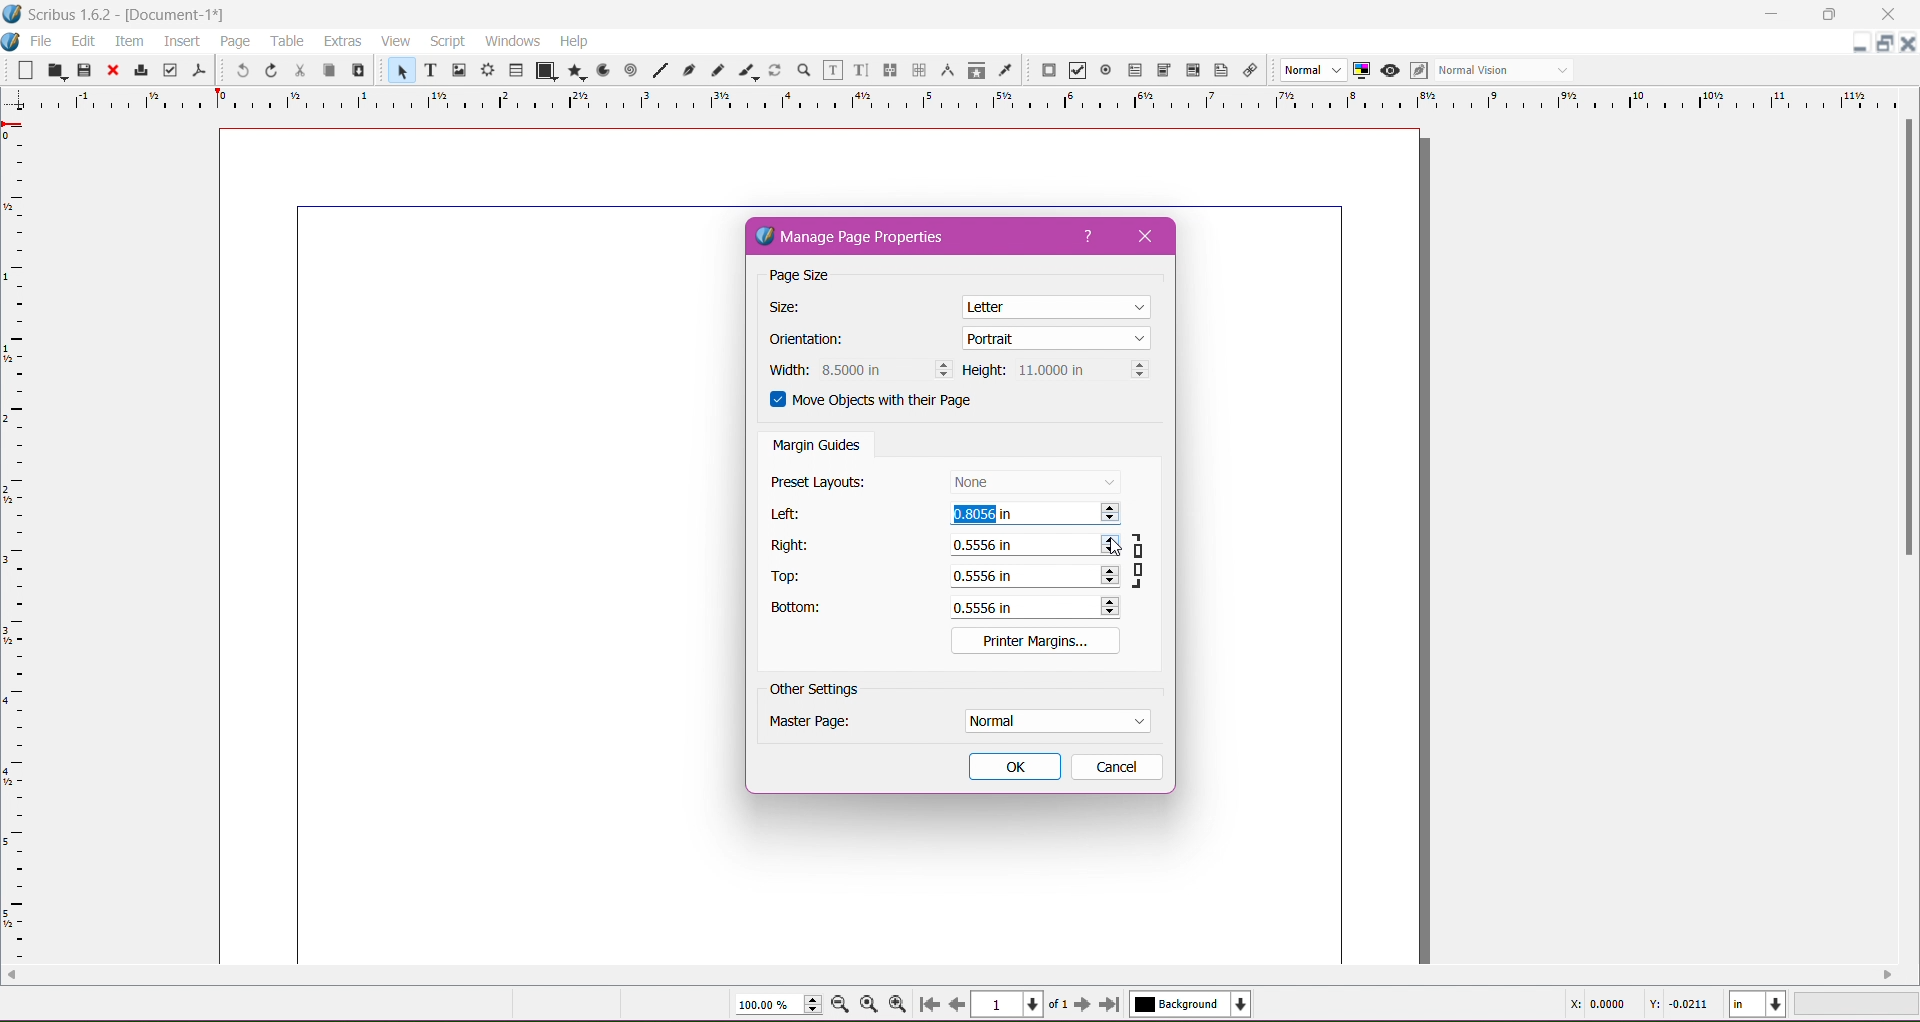  I want to click on Help, so click(1089, 237).